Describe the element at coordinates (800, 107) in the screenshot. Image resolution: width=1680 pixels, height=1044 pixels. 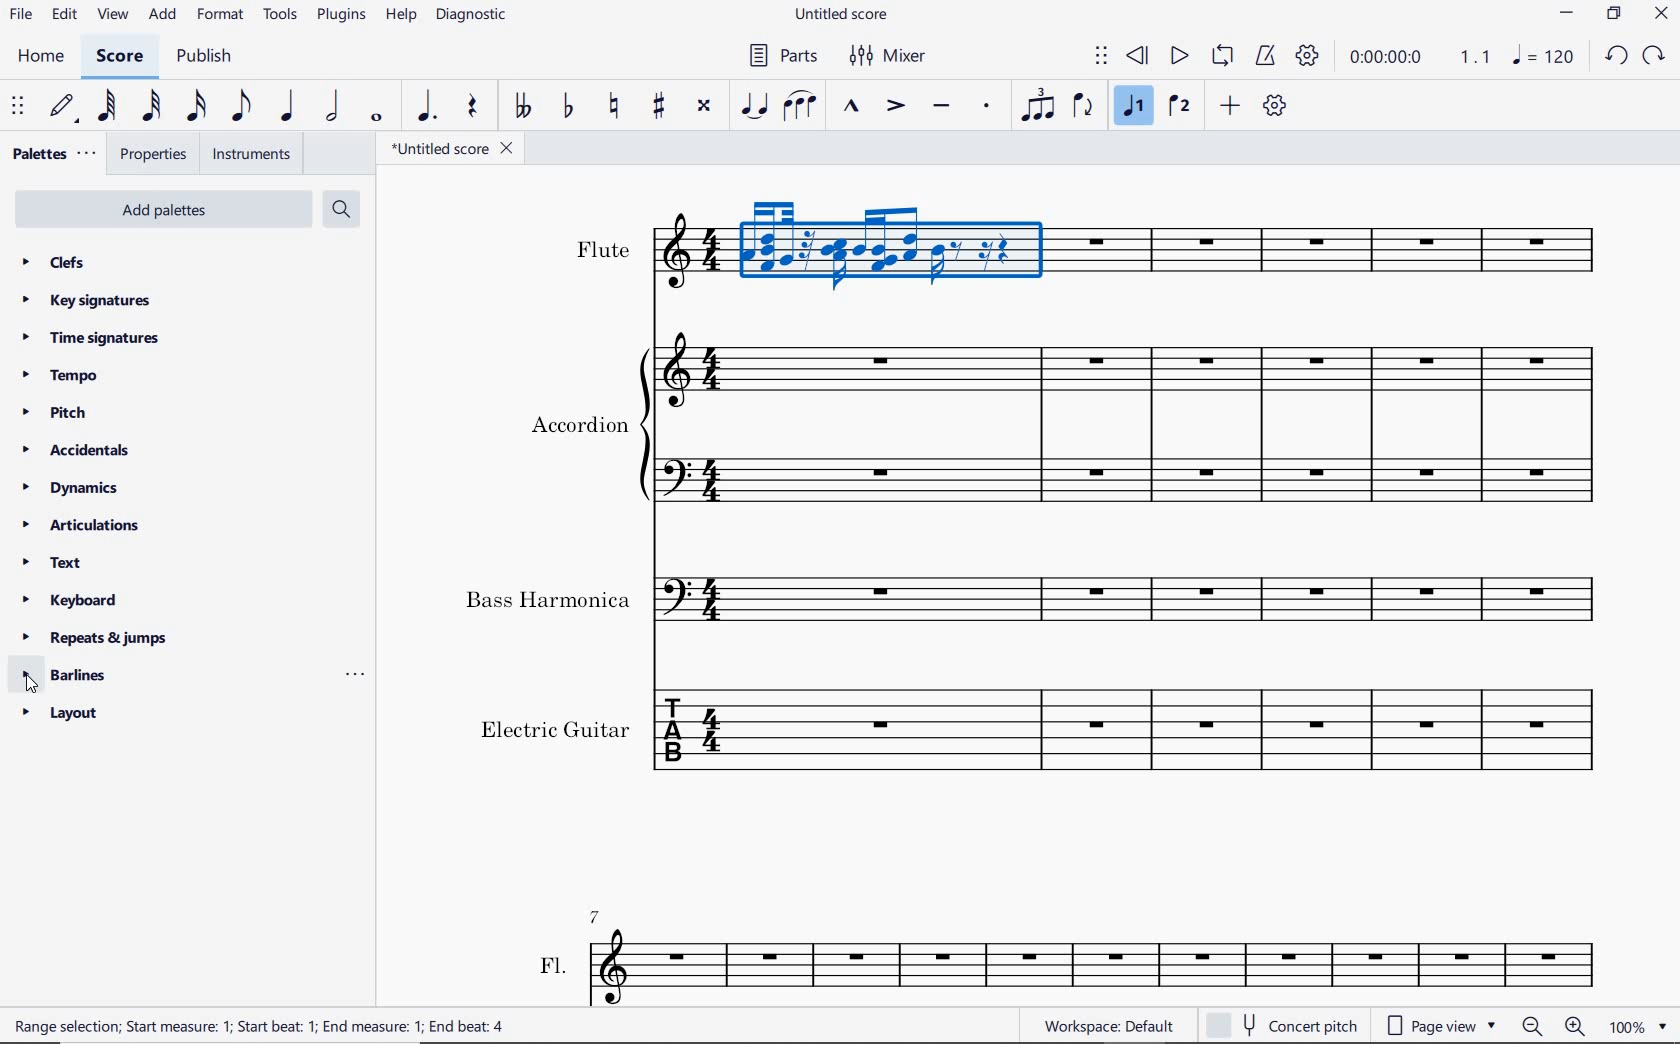
I see `slur` at that location.